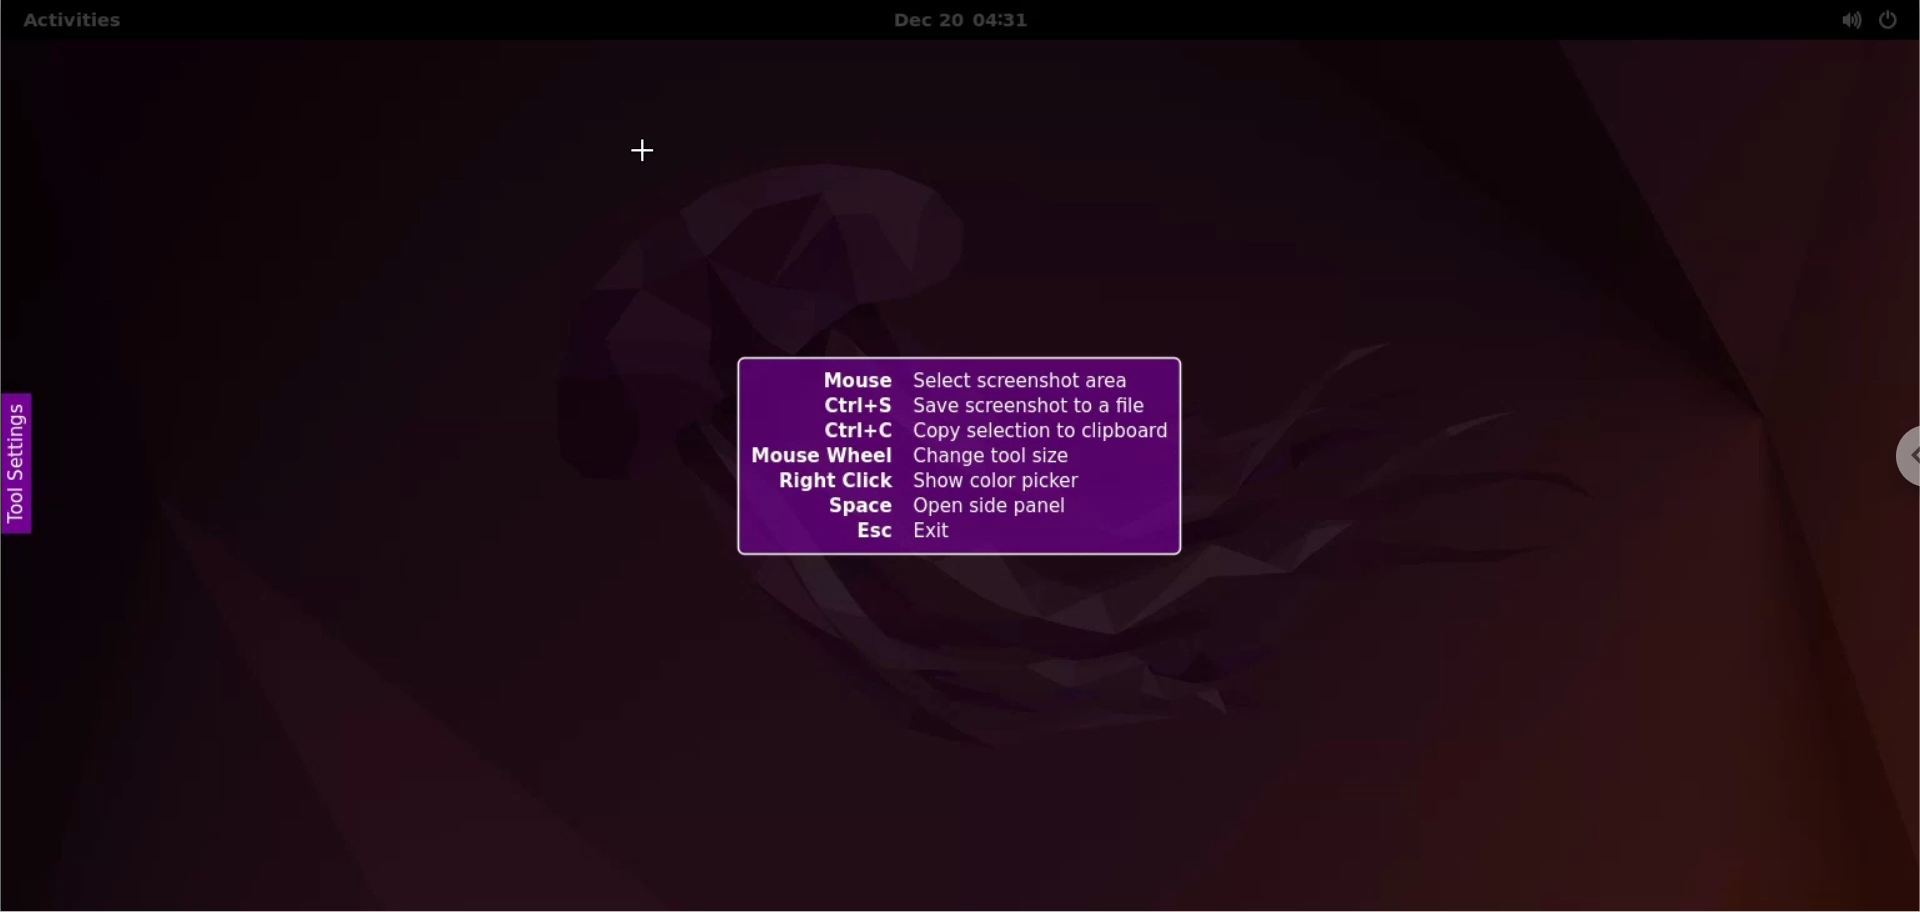  What do you see at coordinates (641, 148) in the screenshot?
I see `cursor ` at bounding box center [641, 148].